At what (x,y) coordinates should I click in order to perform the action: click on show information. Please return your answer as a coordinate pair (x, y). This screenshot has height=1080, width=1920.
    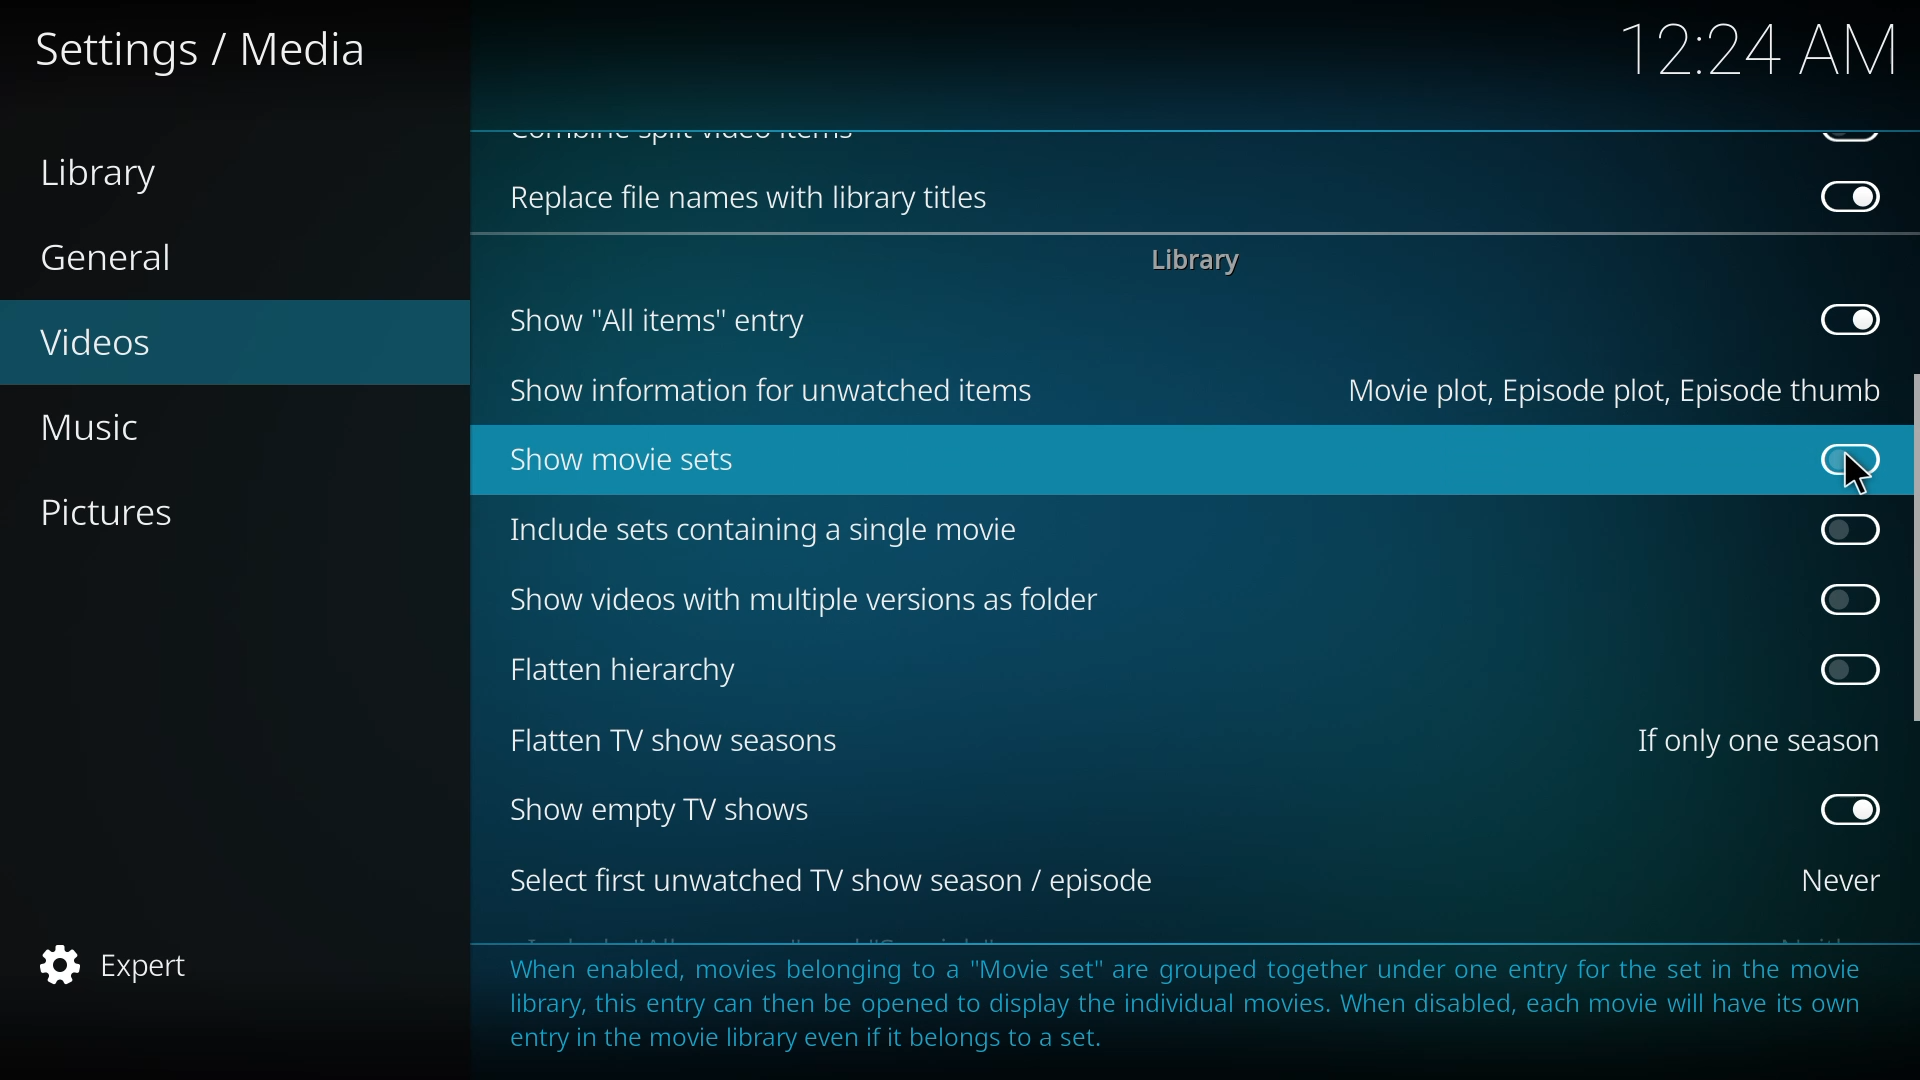
    Looking at the image, I should click on (764, 393).